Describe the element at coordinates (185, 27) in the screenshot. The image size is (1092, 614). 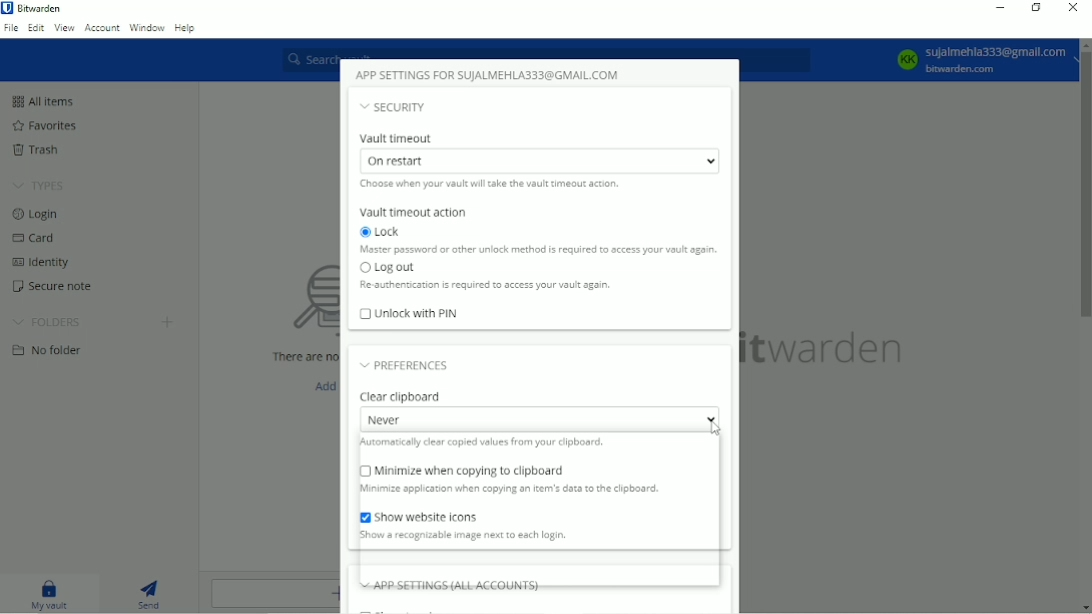
I see `Help` at that location.